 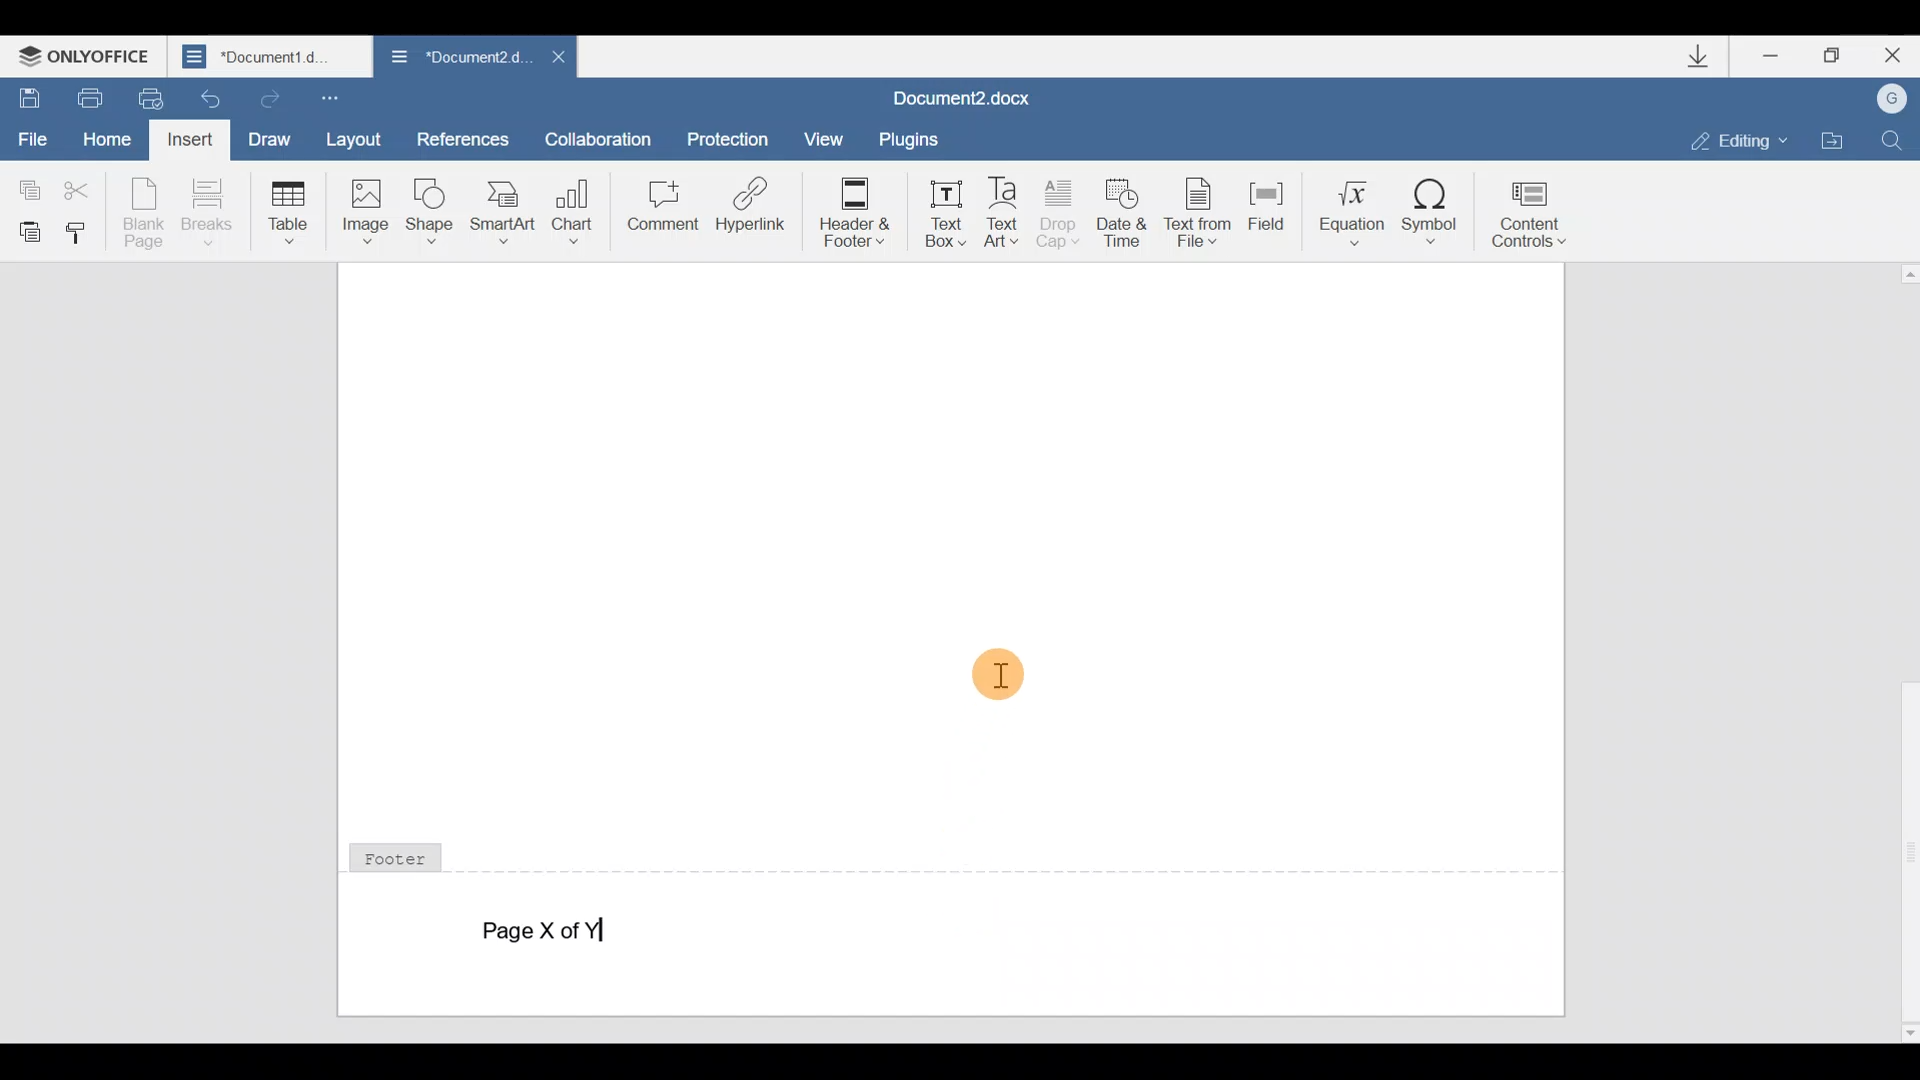 I want to click on Field, so click(x=1261, y=213).